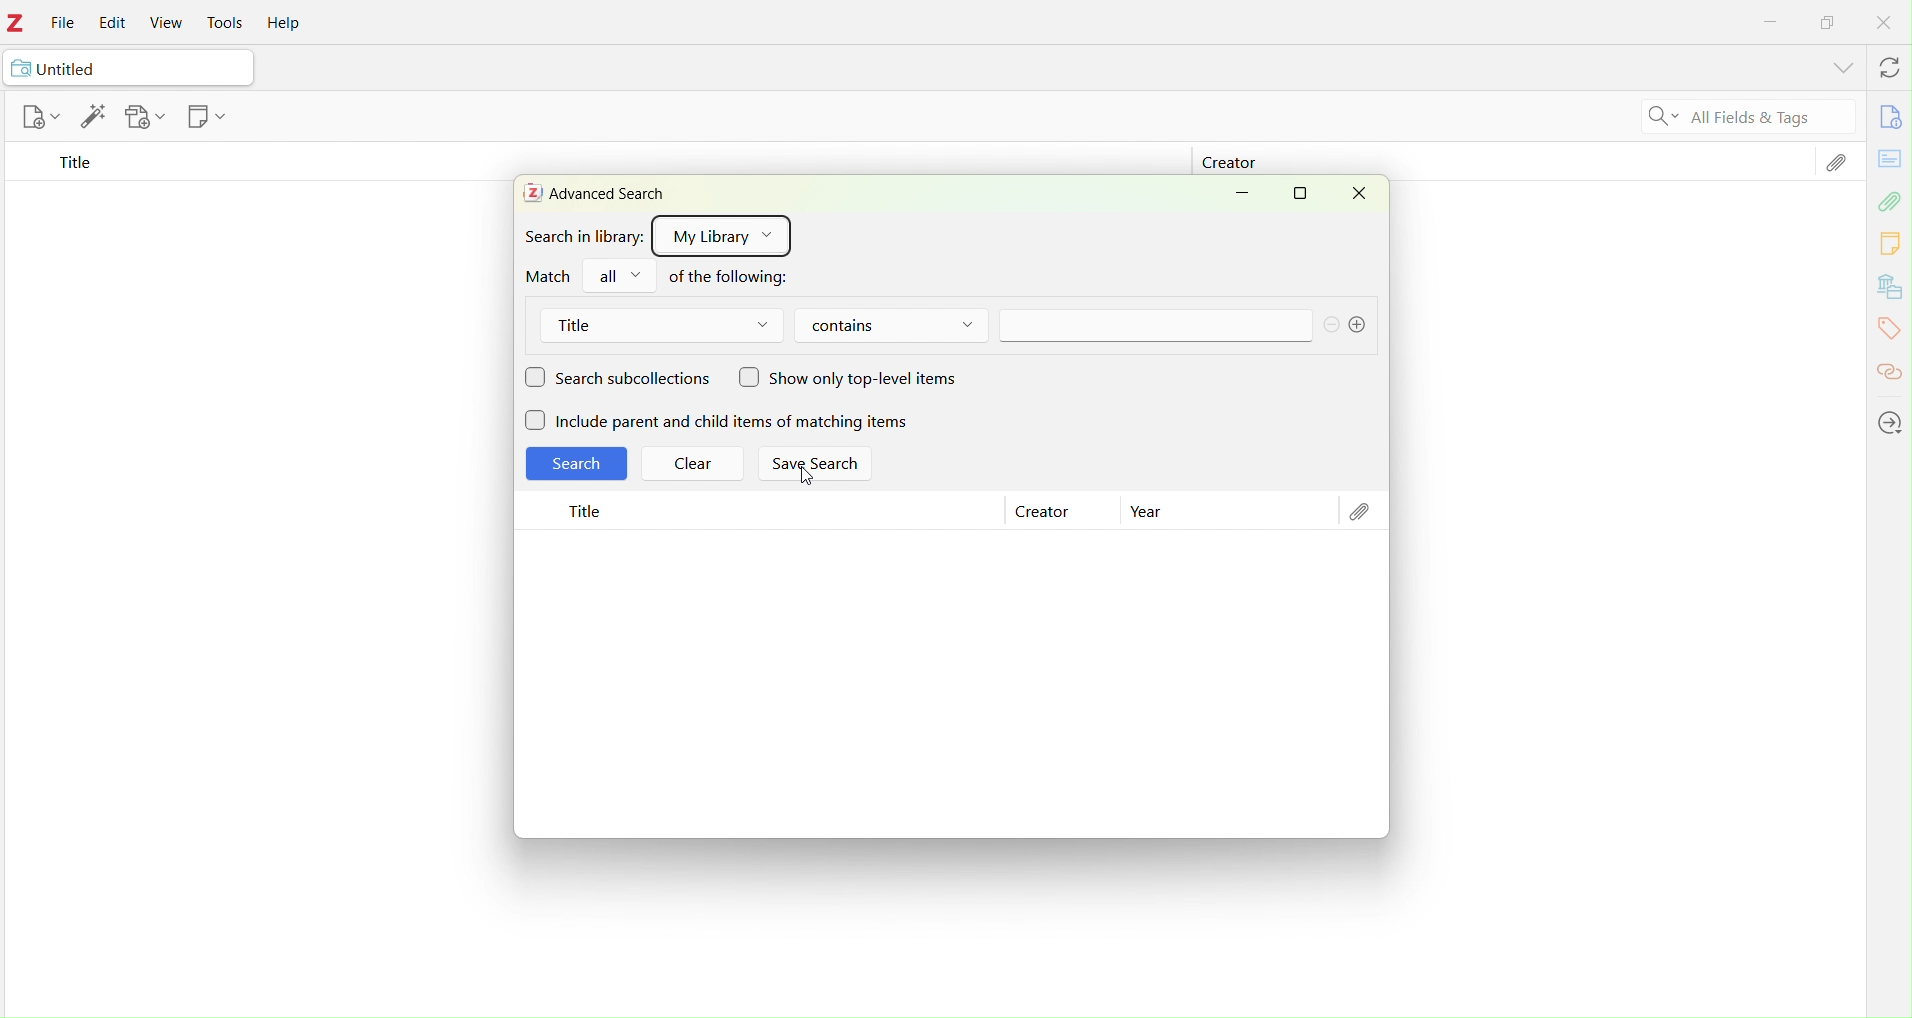 The image size is (1912, 1018). What do you see at coordinates (39, 117) in the screenshot?
I see `new documents` at bounding box center [39, 117].